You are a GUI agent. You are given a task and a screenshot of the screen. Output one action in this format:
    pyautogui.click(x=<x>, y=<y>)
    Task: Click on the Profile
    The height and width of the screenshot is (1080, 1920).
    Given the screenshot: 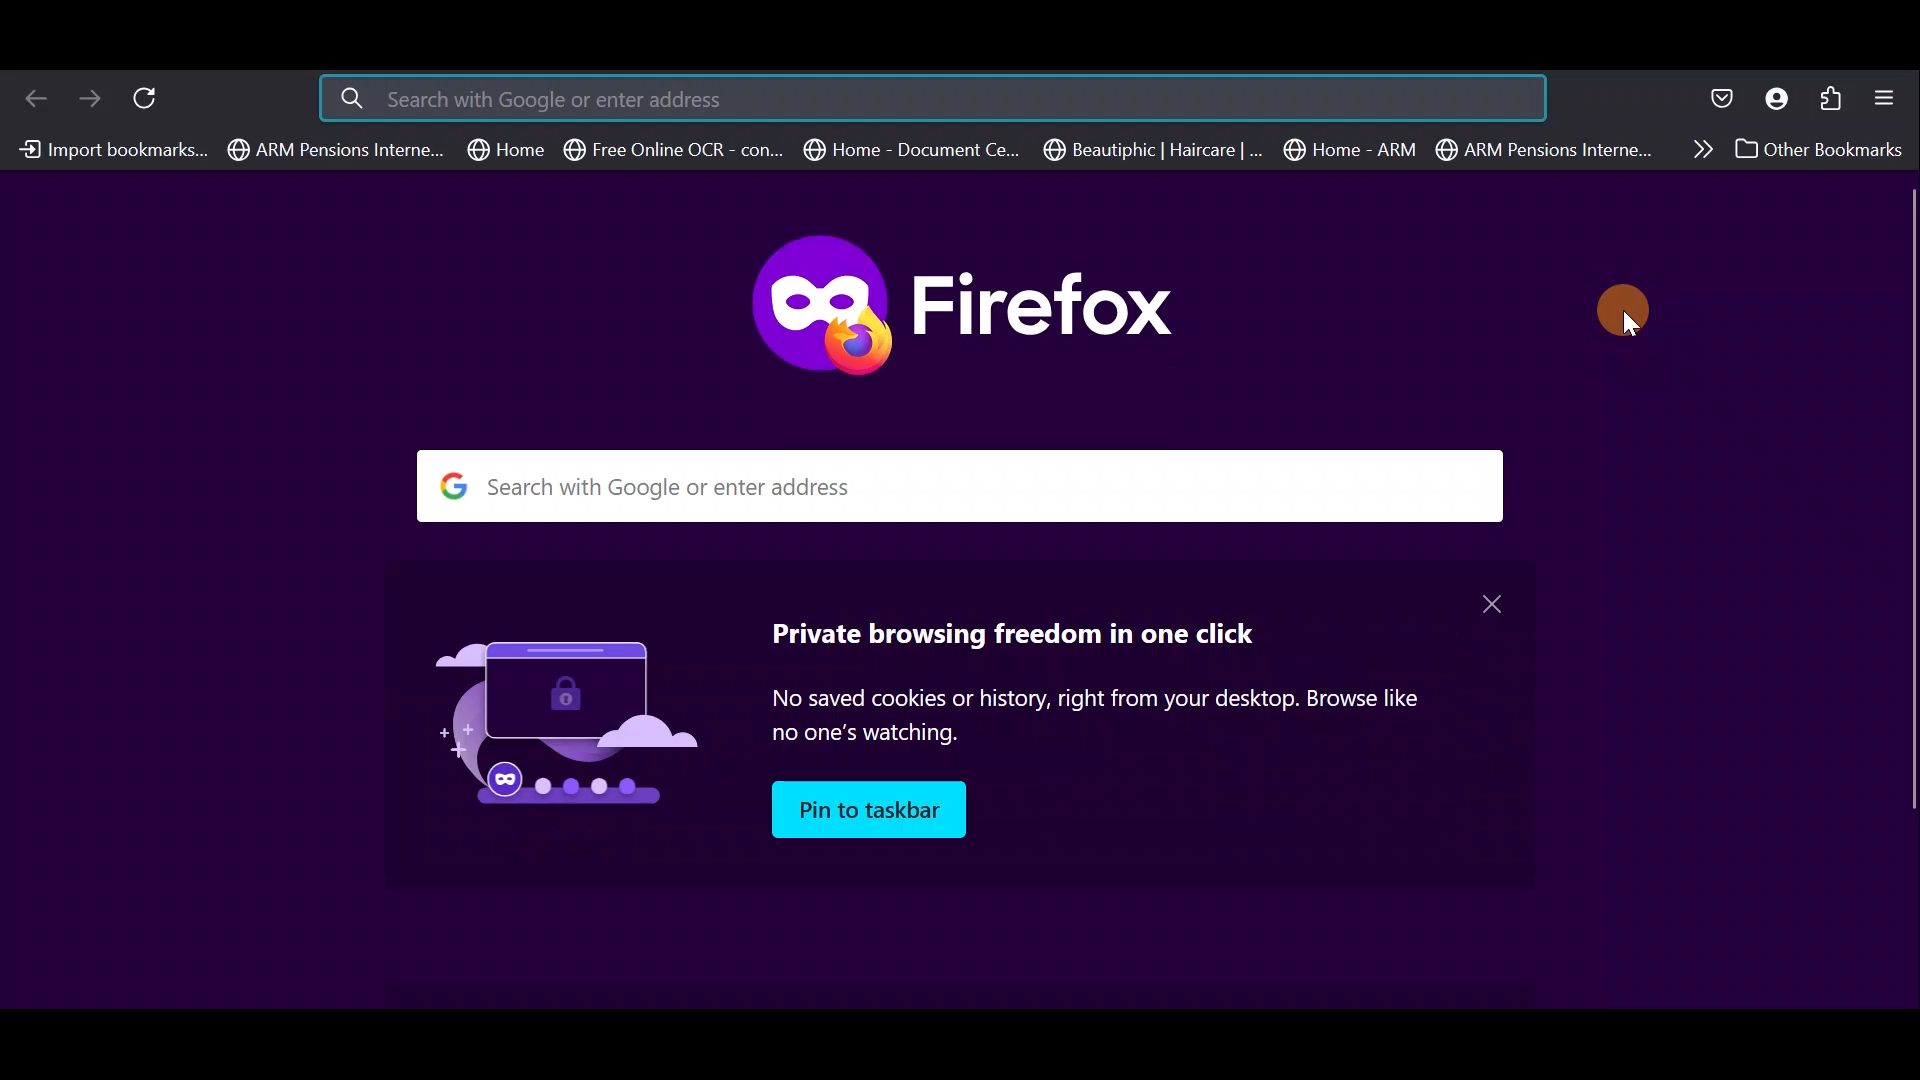 What is the action you would take?
    pyautogui.click(x=1778, y=98)
    